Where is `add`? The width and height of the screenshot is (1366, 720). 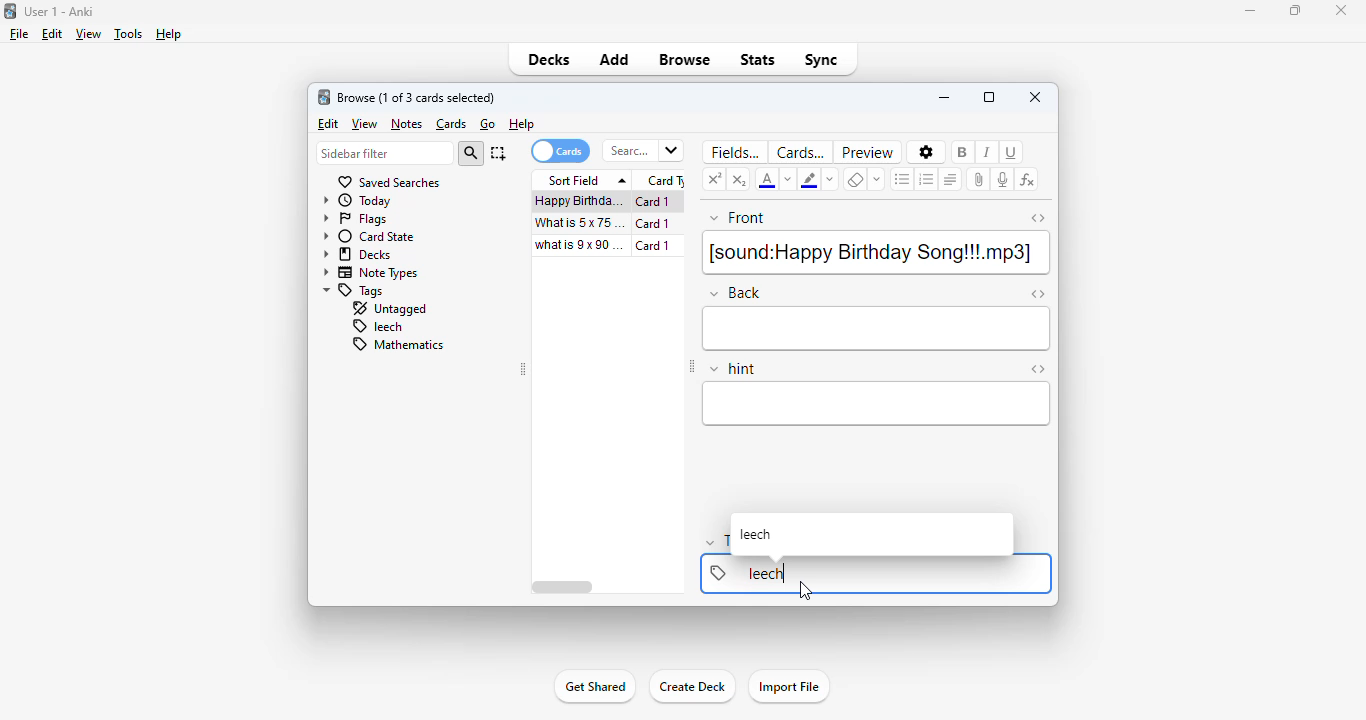
add is located at coordinates (616, 60).